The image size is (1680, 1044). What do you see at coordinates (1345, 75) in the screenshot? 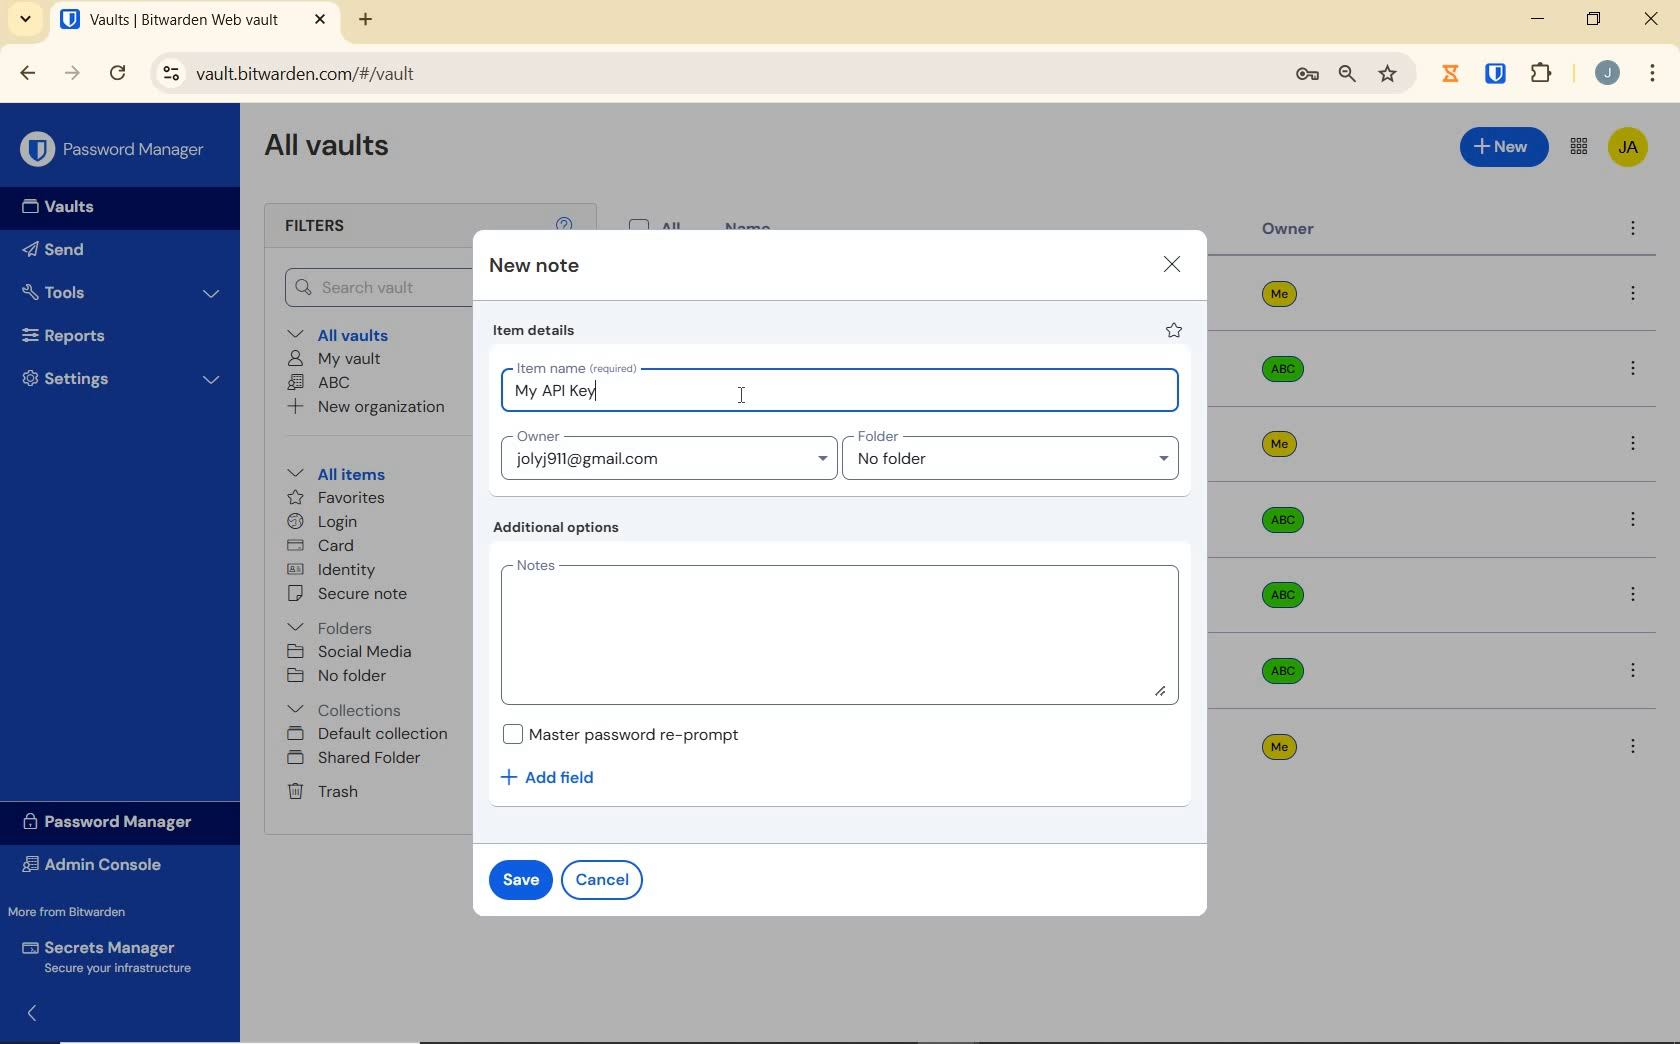
I see `zoom` at bounding box center [1345, 75].